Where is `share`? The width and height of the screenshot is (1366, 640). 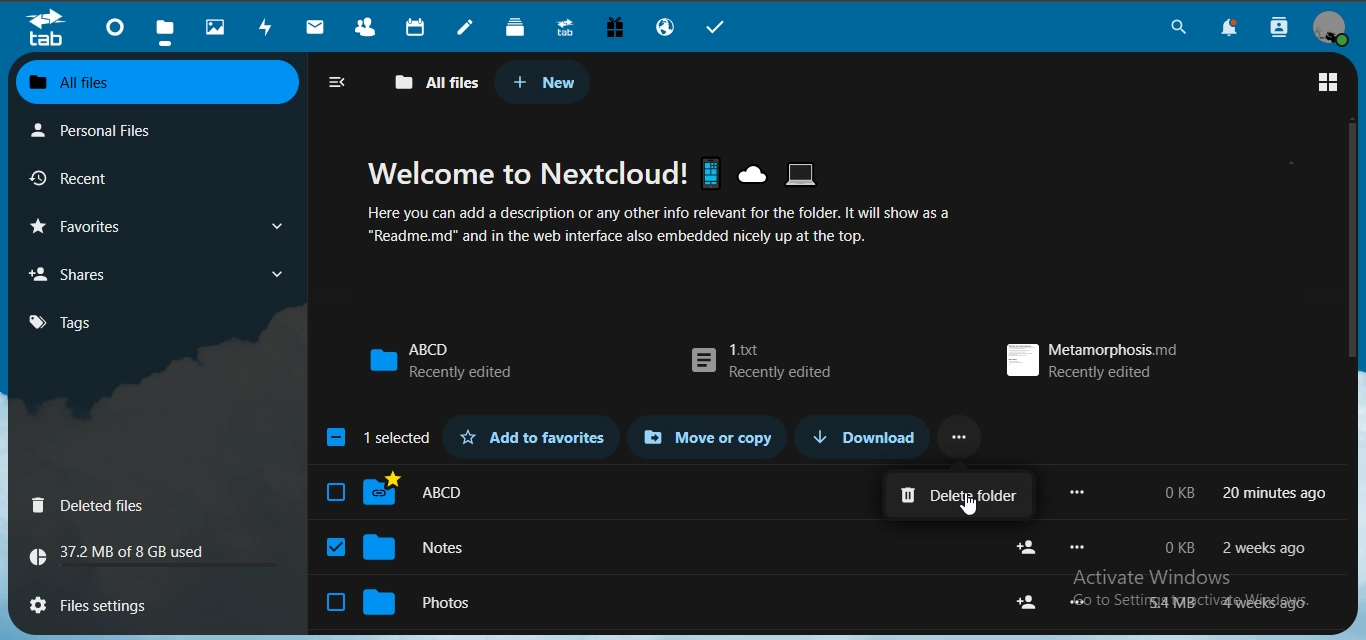
share is located at coordinates (1030, 601).